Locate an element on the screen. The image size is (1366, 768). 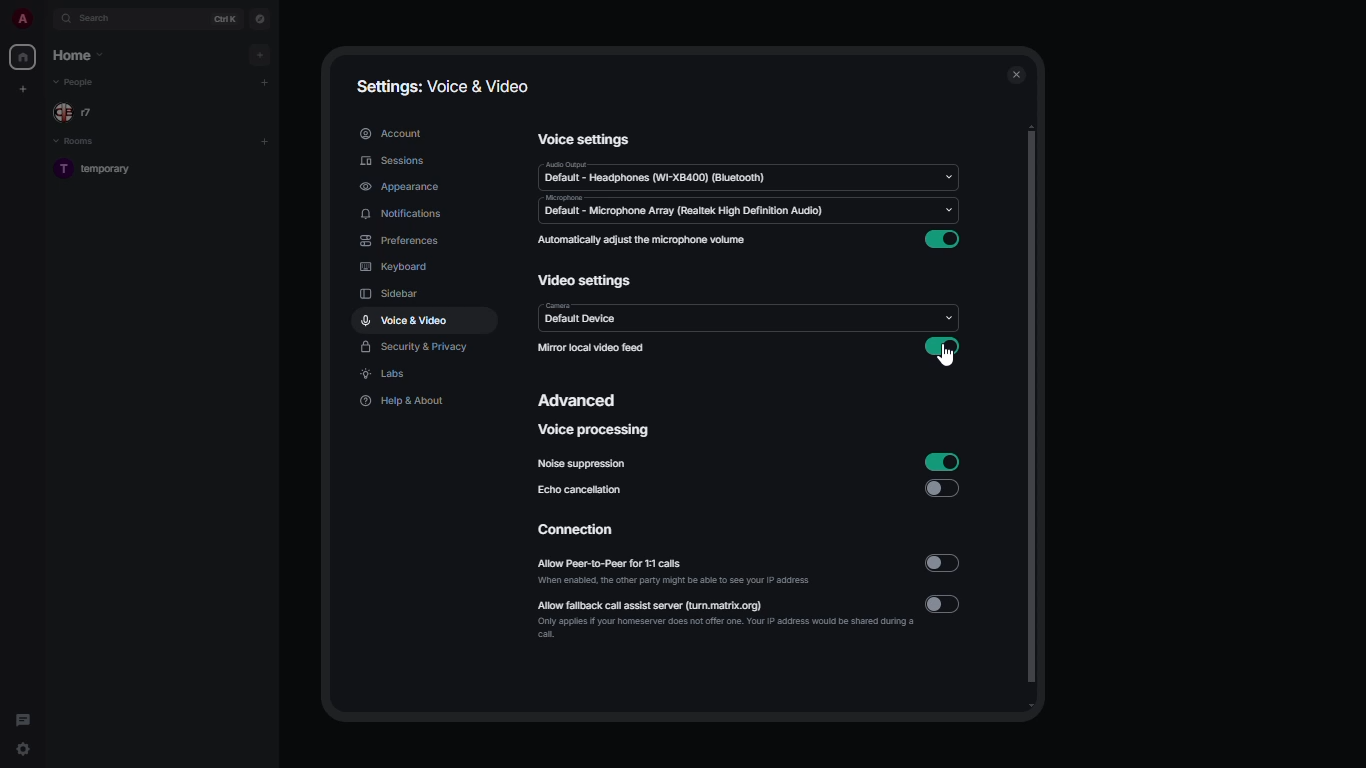
enabled is located at coordinates (941, 460).